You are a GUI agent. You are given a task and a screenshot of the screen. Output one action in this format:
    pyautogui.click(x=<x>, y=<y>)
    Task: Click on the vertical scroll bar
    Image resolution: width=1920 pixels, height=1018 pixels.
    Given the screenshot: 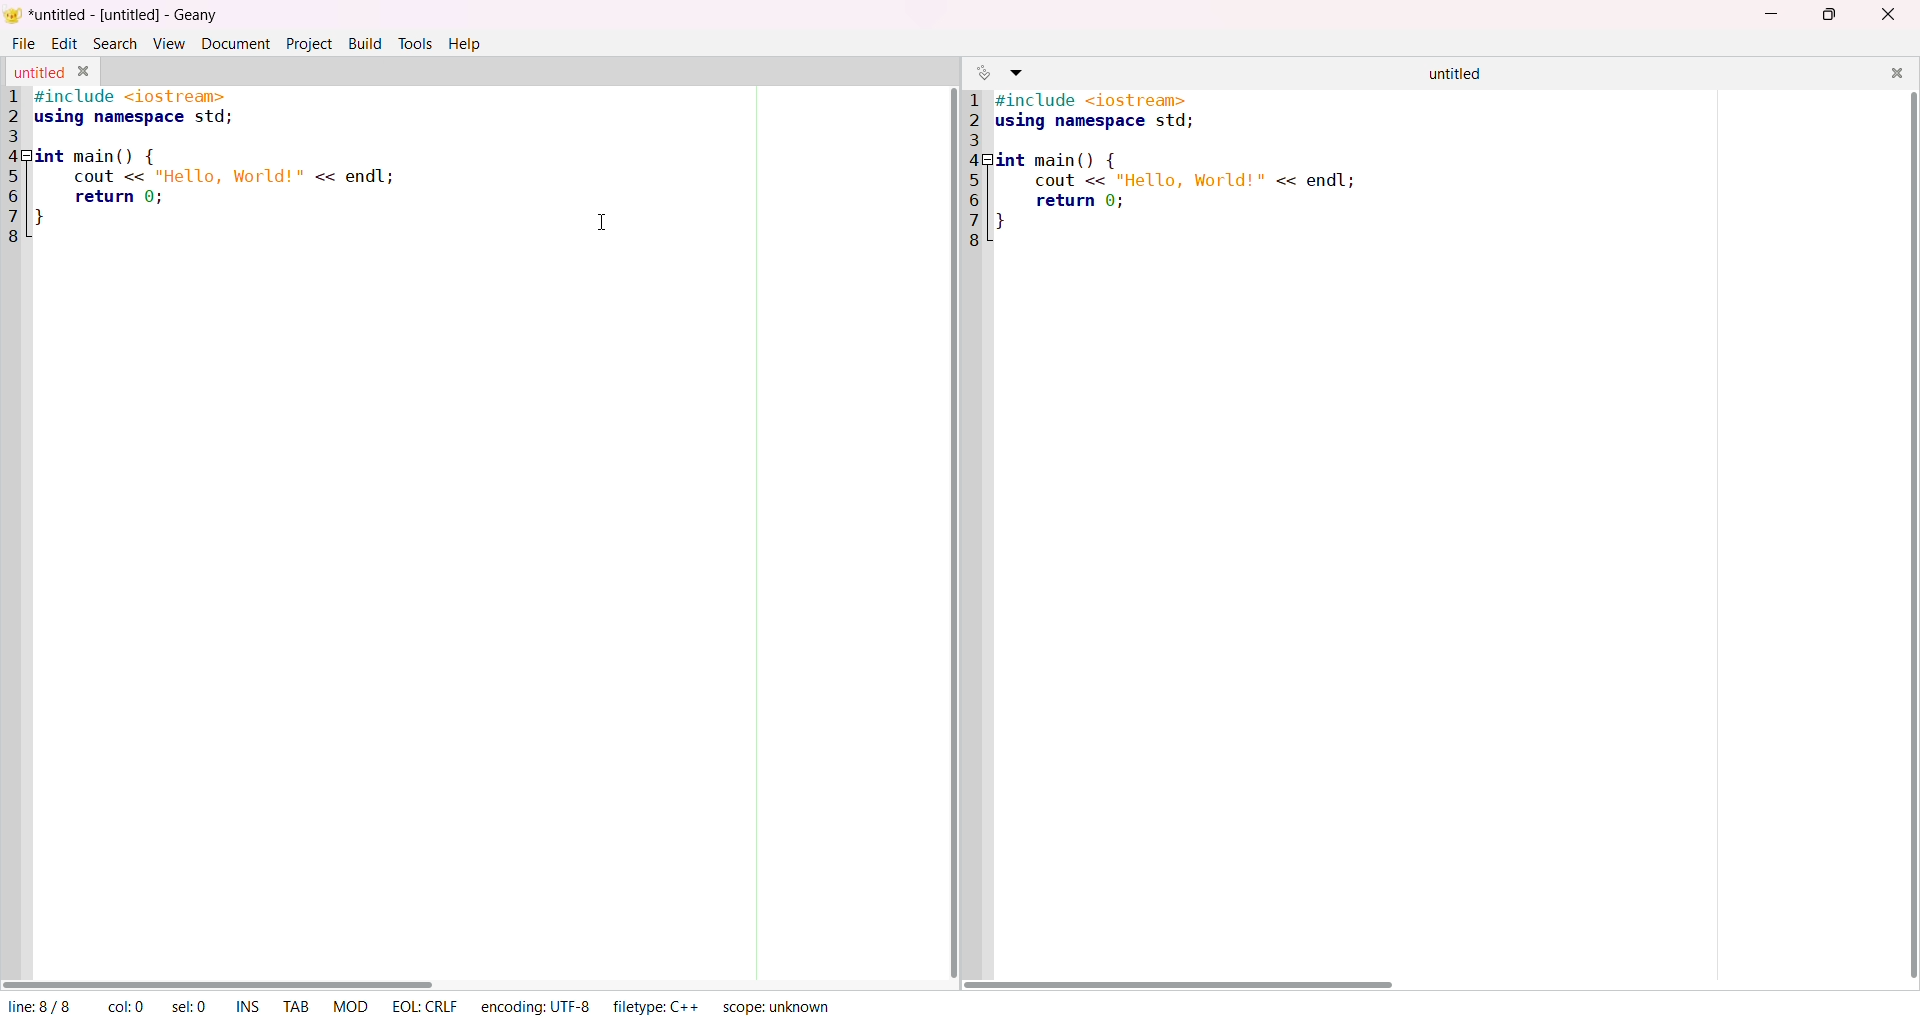 What is the action you would take?
    pyautogui.click(x=1907, y=534)
    